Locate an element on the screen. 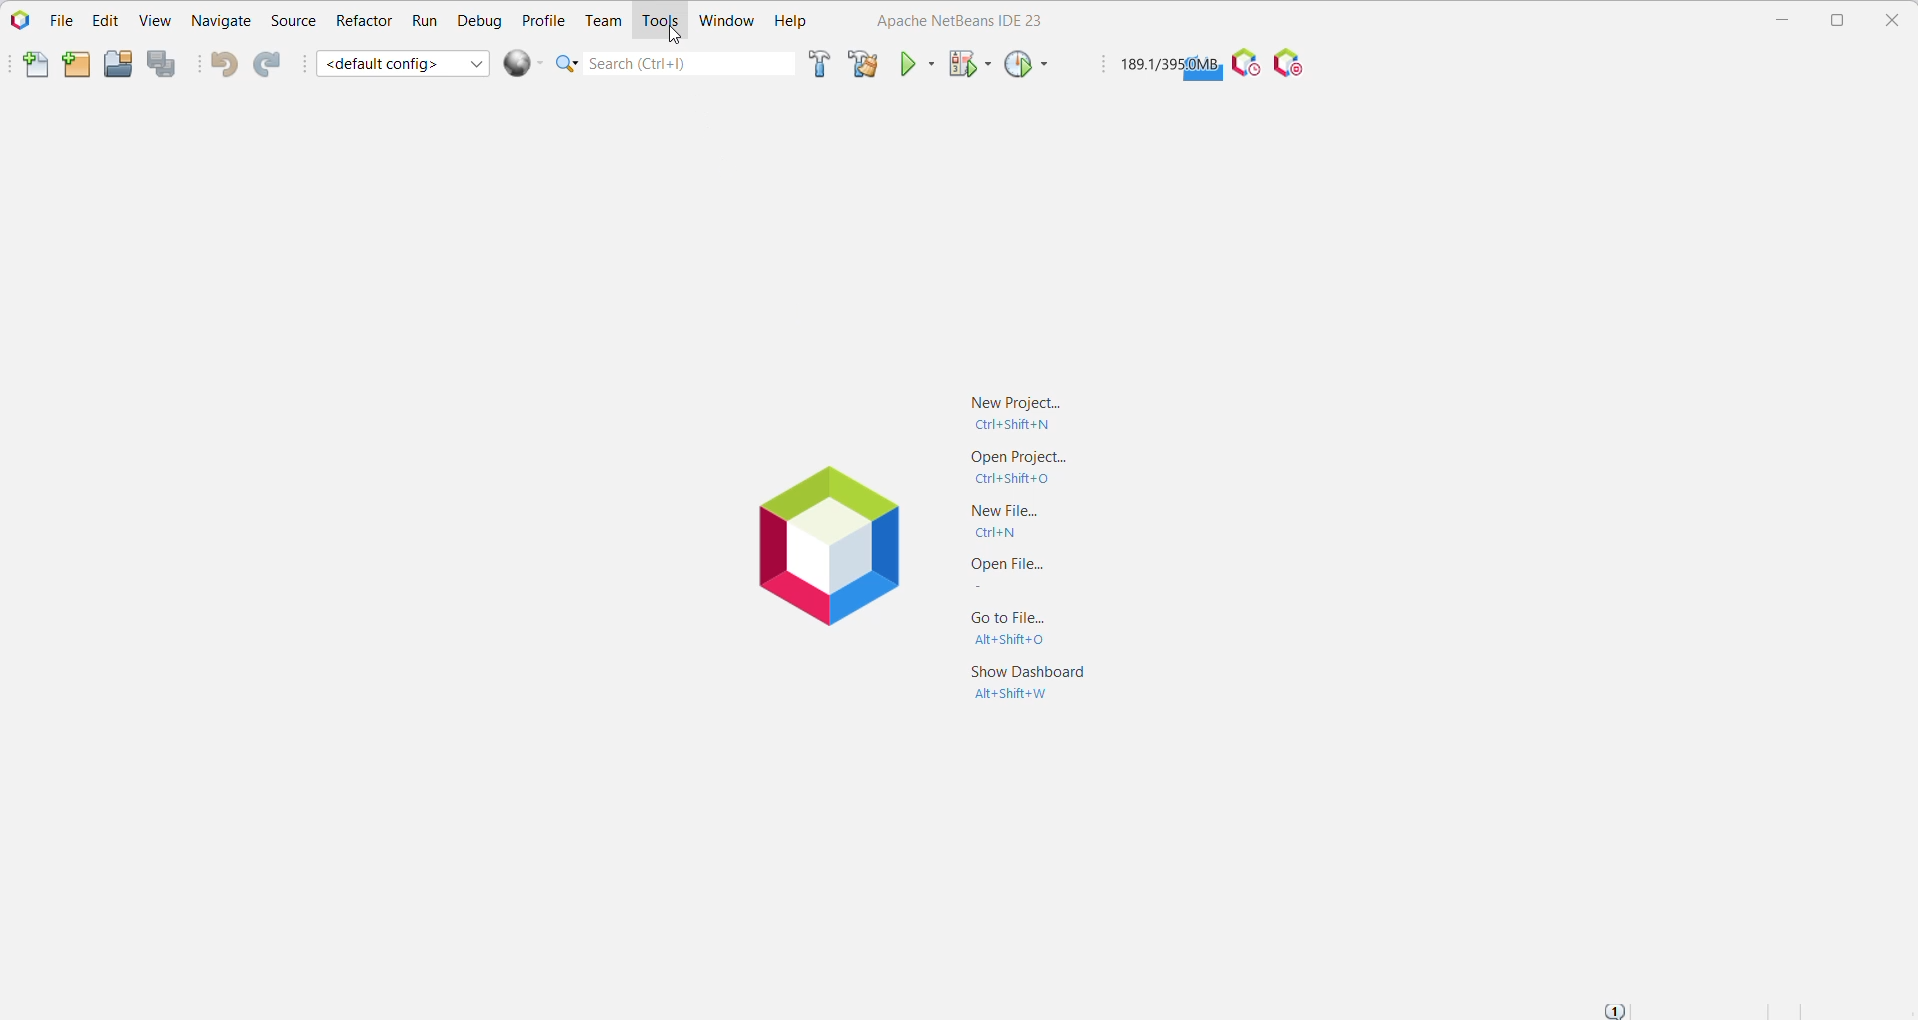  Apache Netbeans IDE 23 is located at coordinates (953, 21).